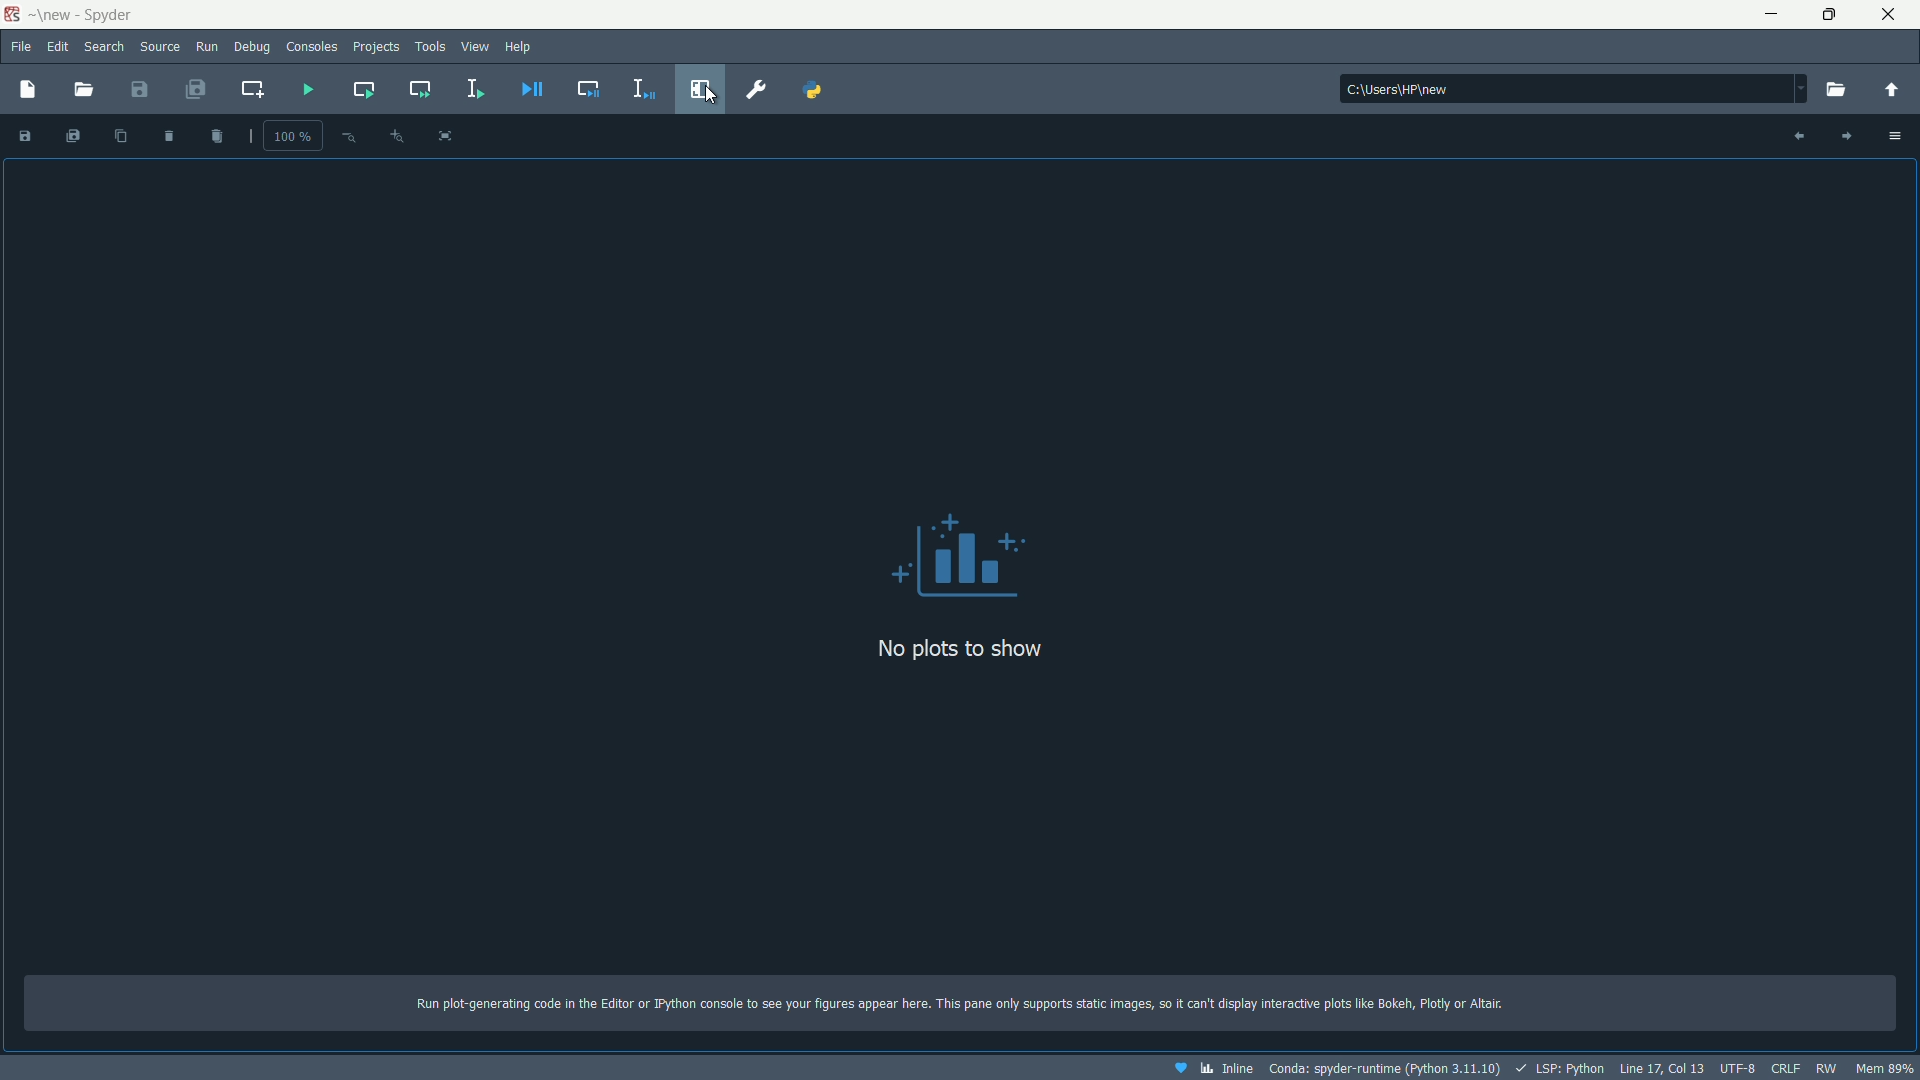 This screenshot has width=1920, height=1080. I want to click on save all files, so click(193, 89).